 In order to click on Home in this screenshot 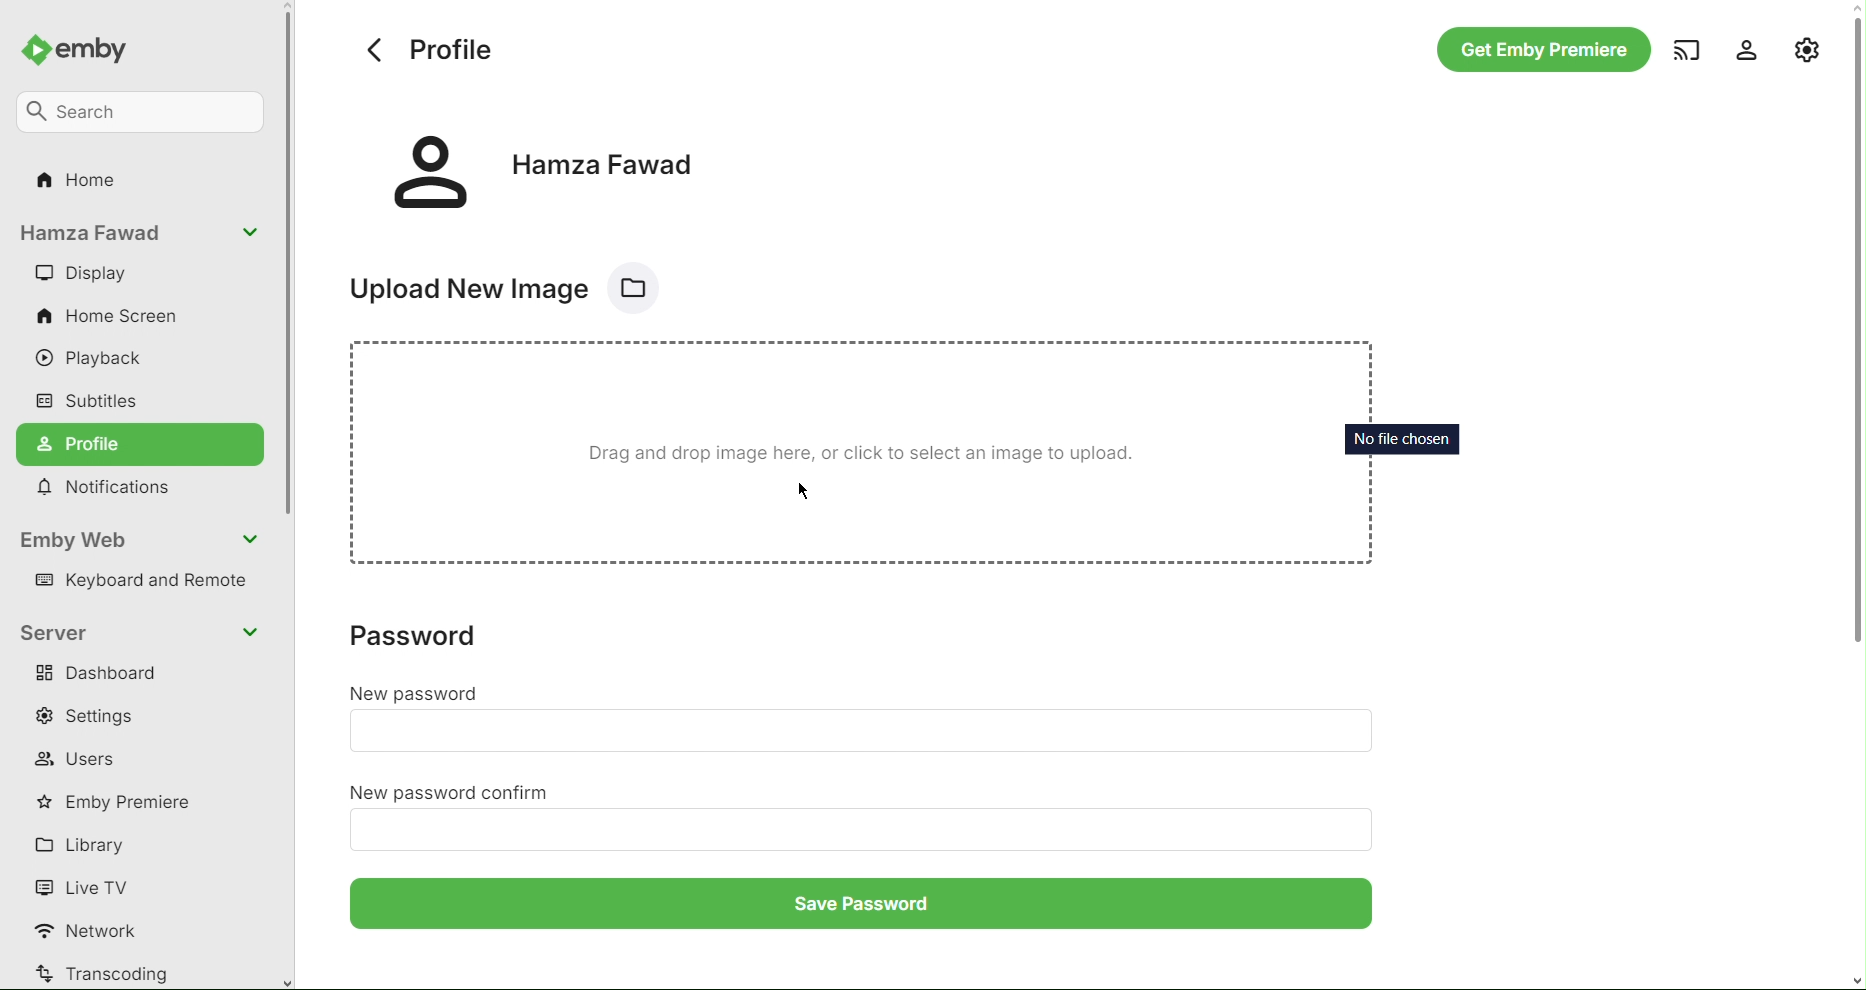, I will do `click(81, 185)`.